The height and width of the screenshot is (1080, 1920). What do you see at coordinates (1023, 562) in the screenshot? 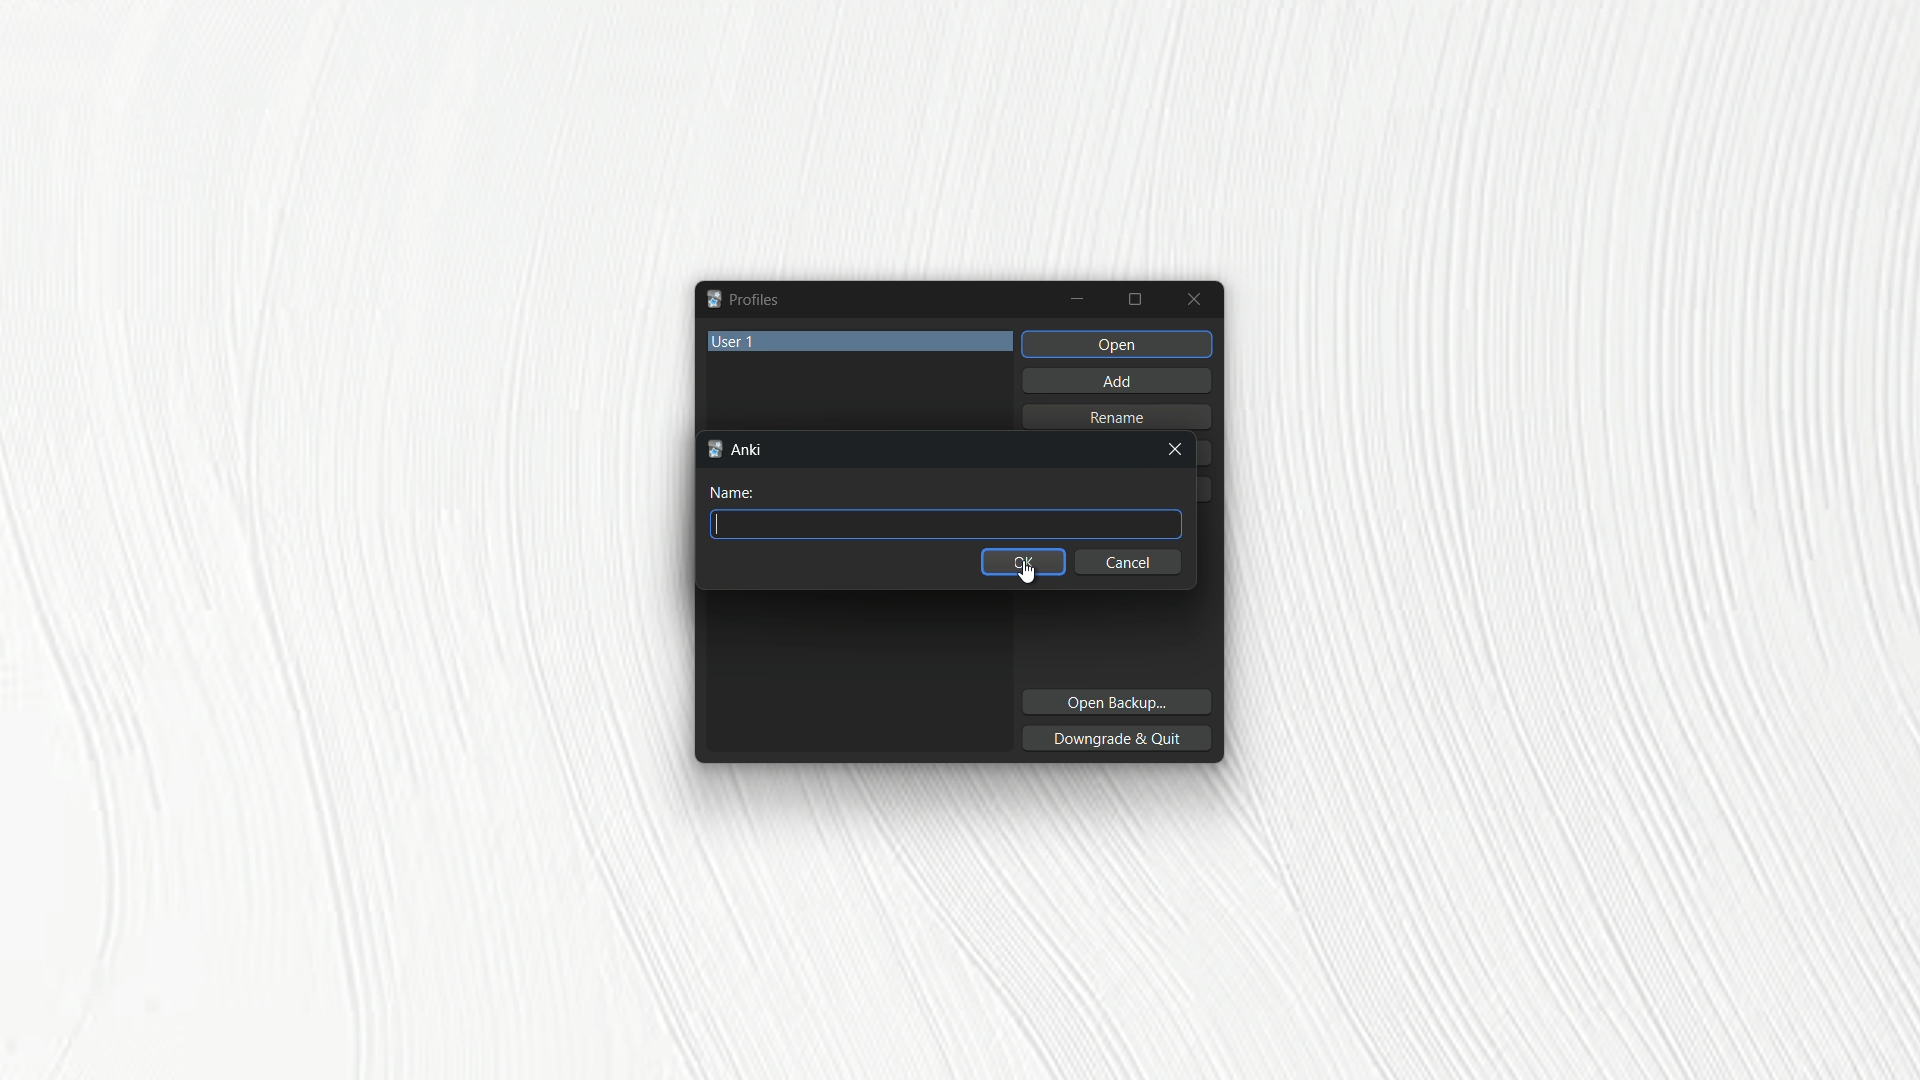
I see `ok` at bounding box center [1023, 562].